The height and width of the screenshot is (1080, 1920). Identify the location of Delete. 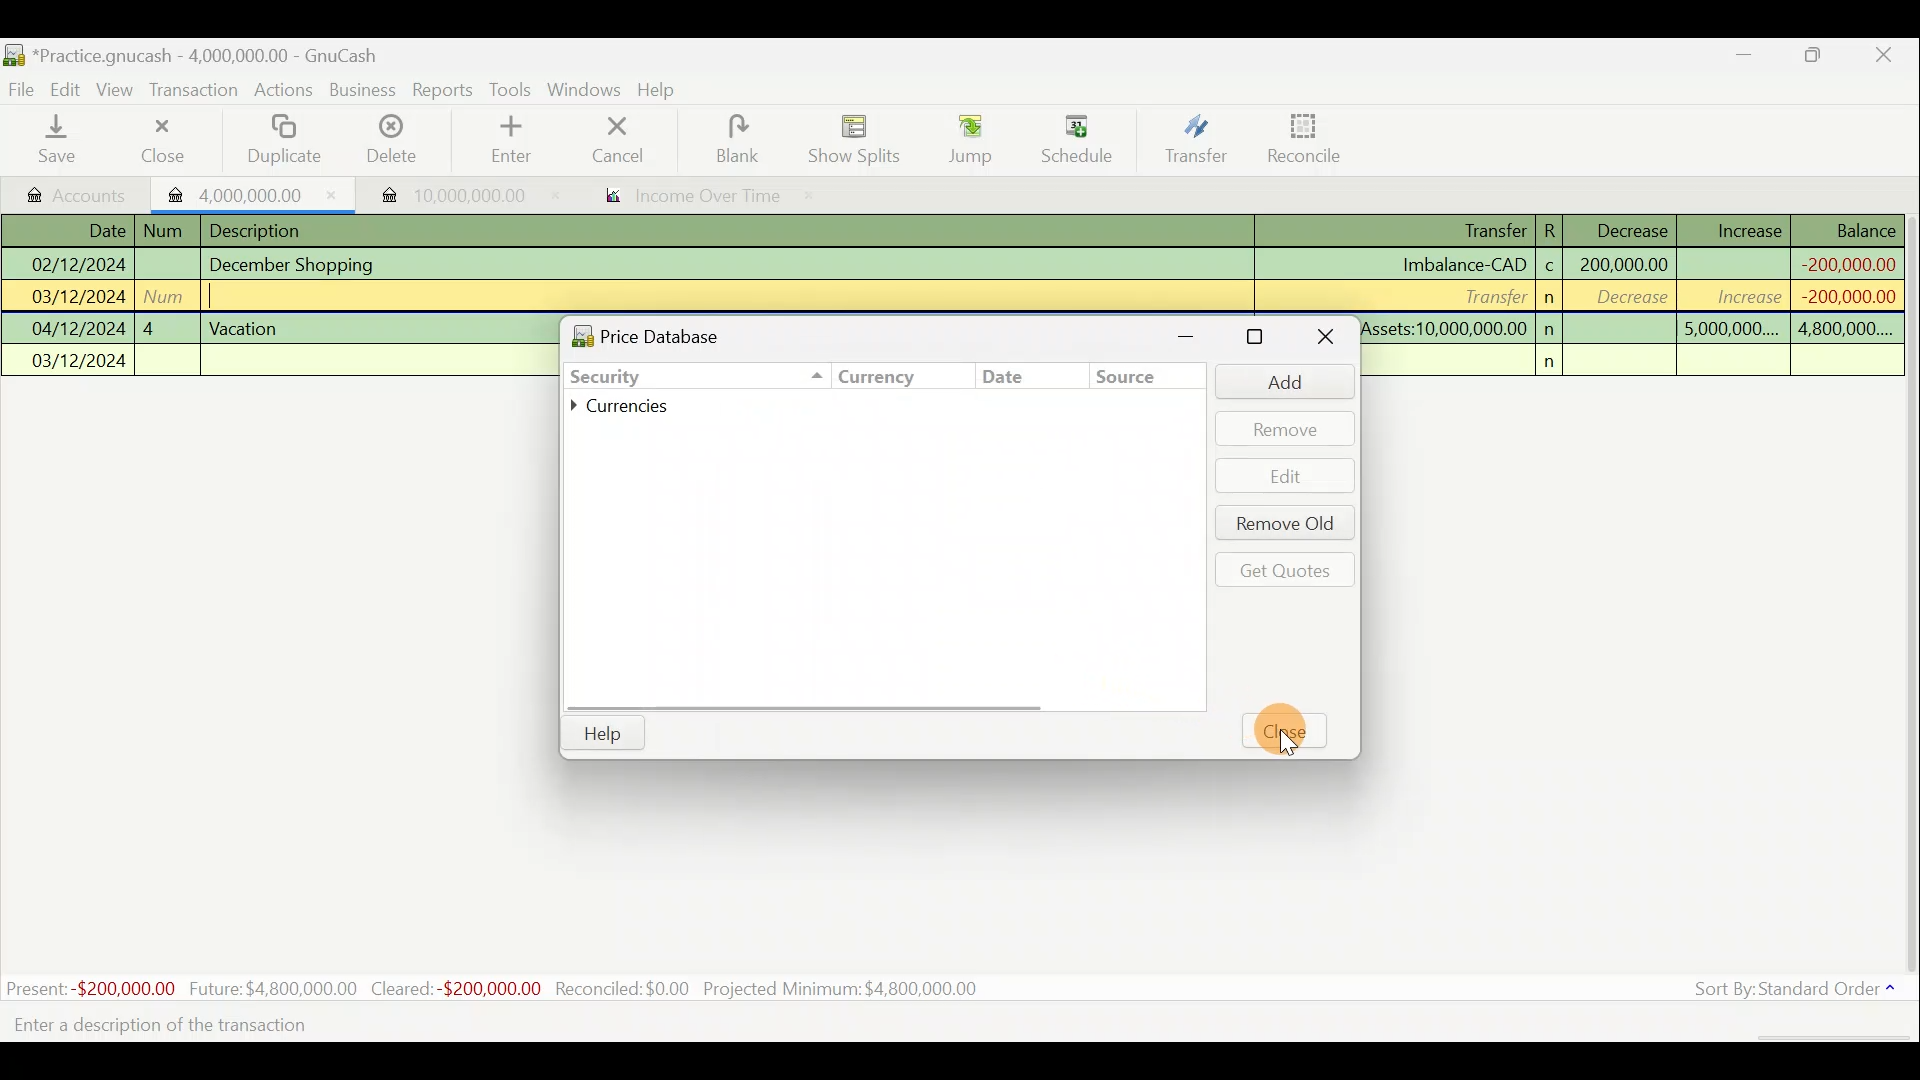
(393, 140).